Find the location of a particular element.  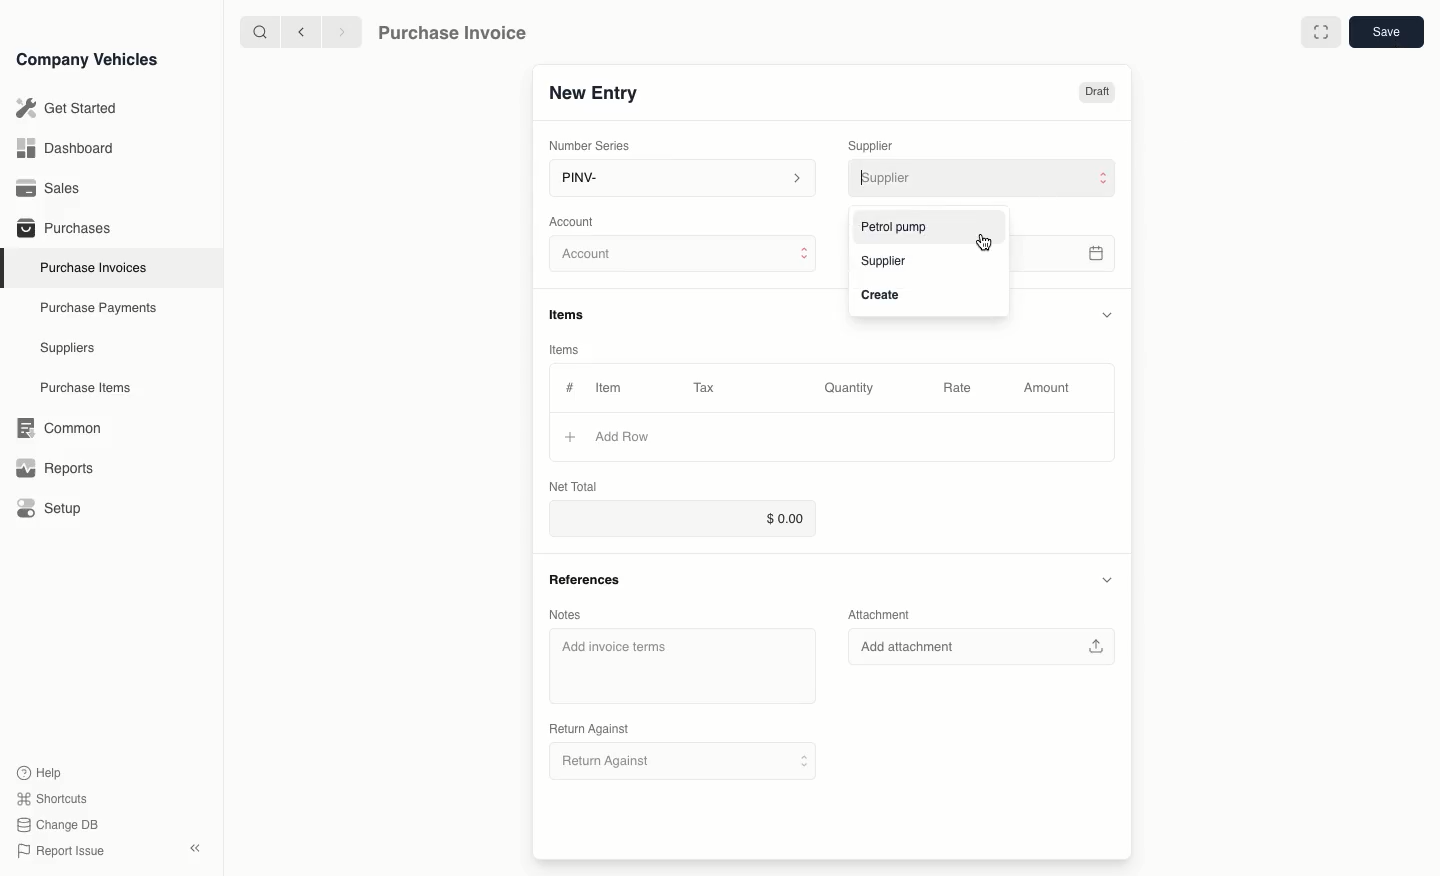

Tax is located at coordinates (713, 389).